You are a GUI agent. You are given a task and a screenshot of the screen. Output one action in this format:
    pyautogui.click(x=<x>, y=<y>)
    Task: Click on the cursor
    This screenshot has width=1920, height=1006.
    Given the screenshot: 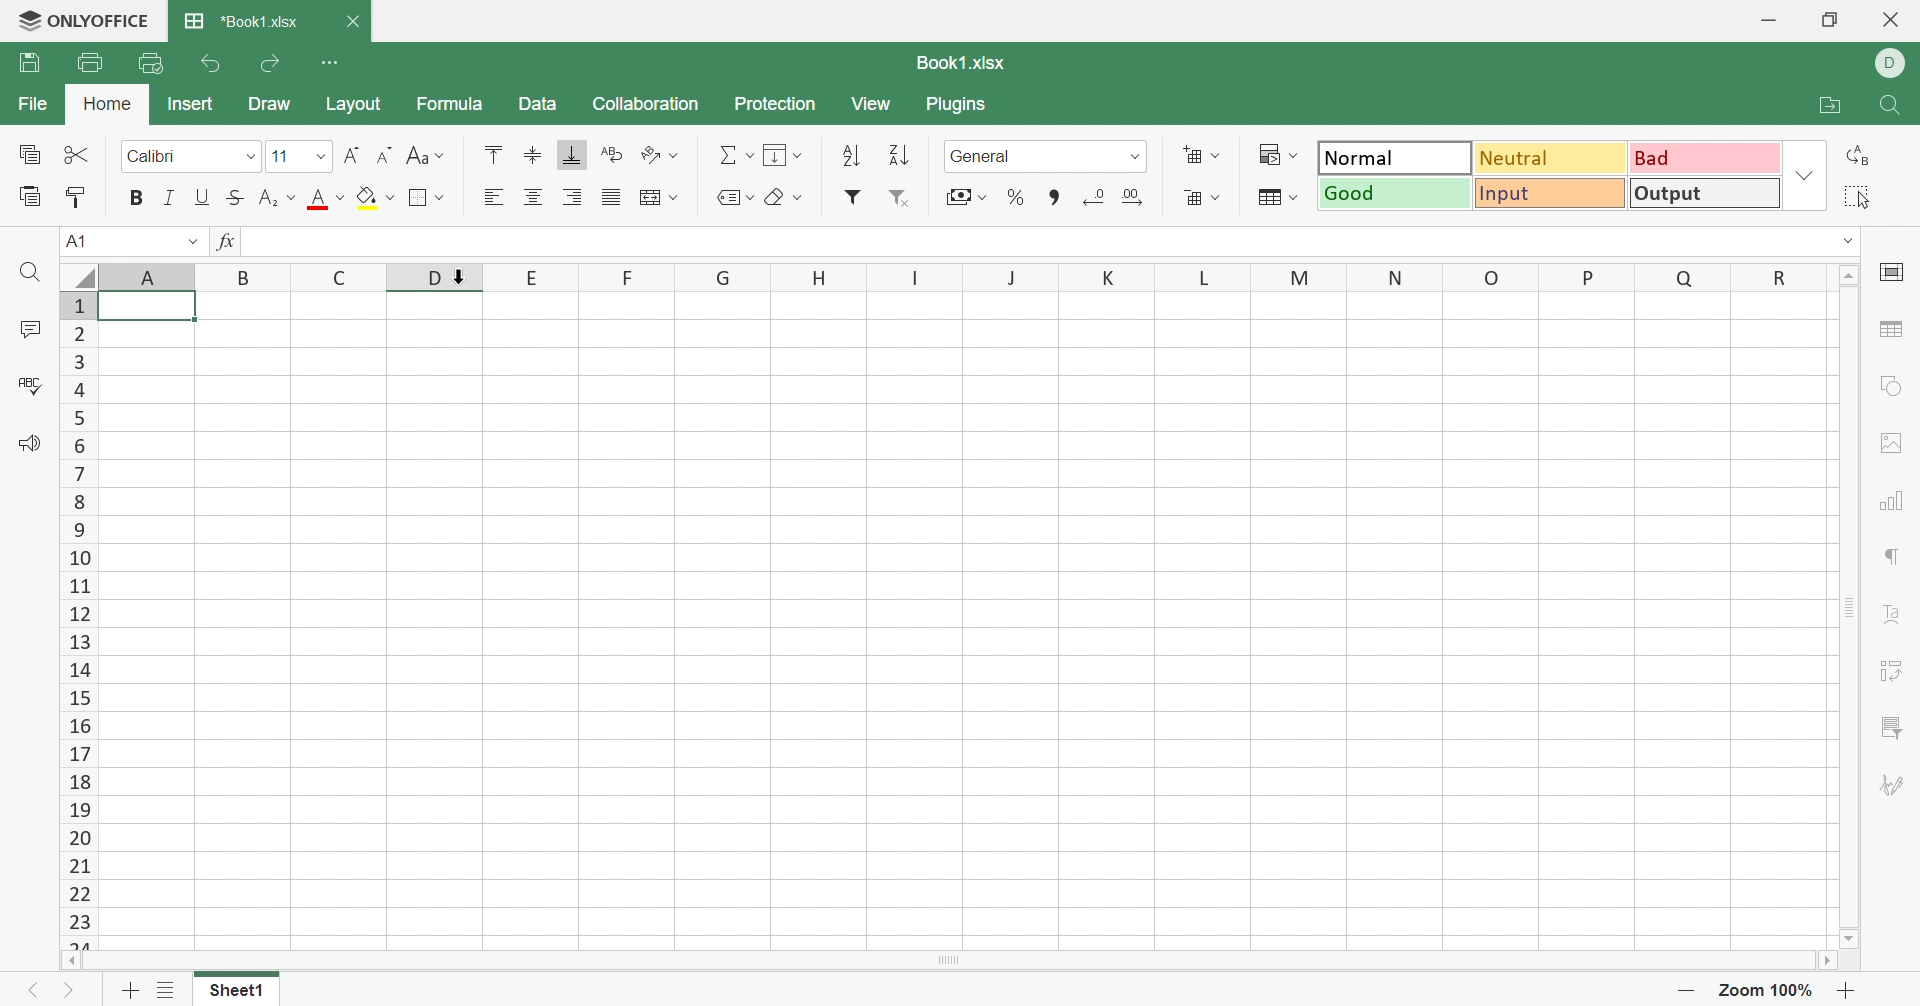 What is the action you would take?
    pyautogui.click(x=446, y=288)
    